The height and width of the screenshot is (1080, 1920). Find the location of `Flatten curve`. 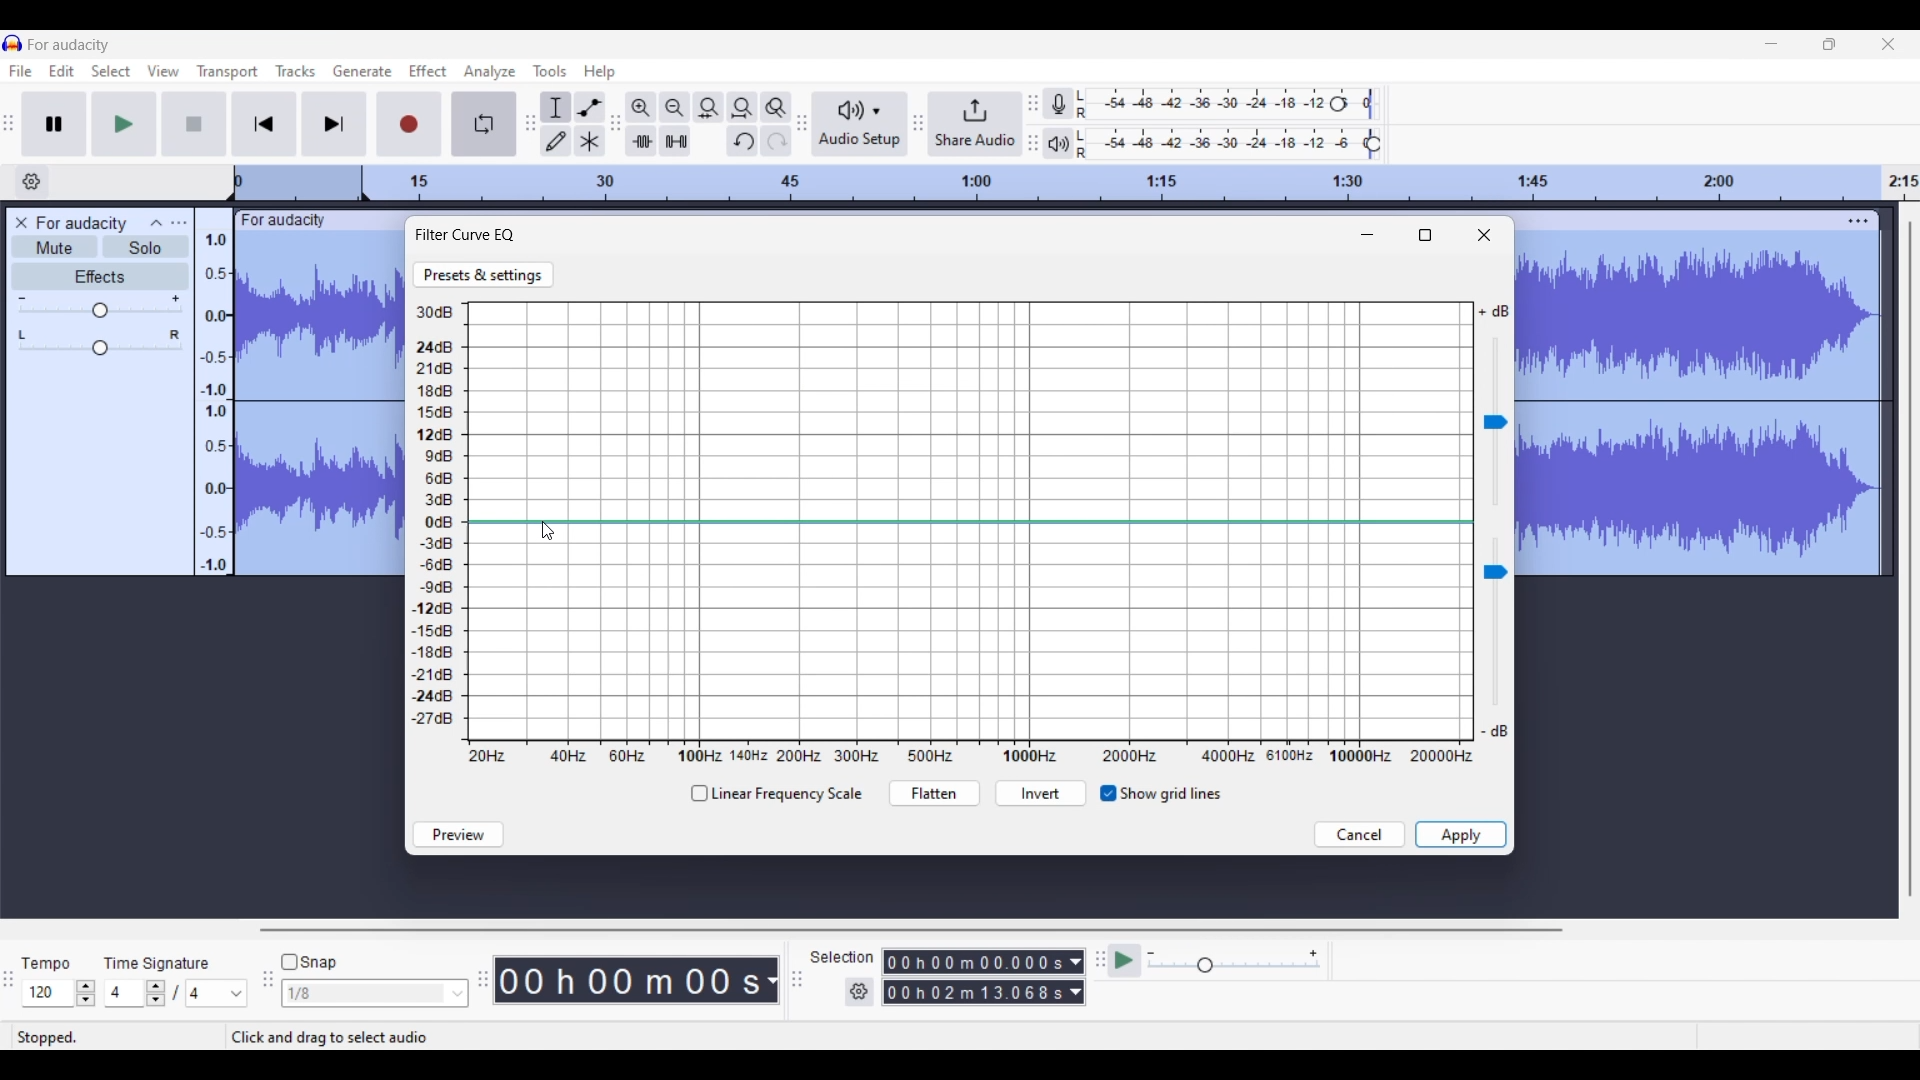

Flatten curve is located at coordinates (933, 794).